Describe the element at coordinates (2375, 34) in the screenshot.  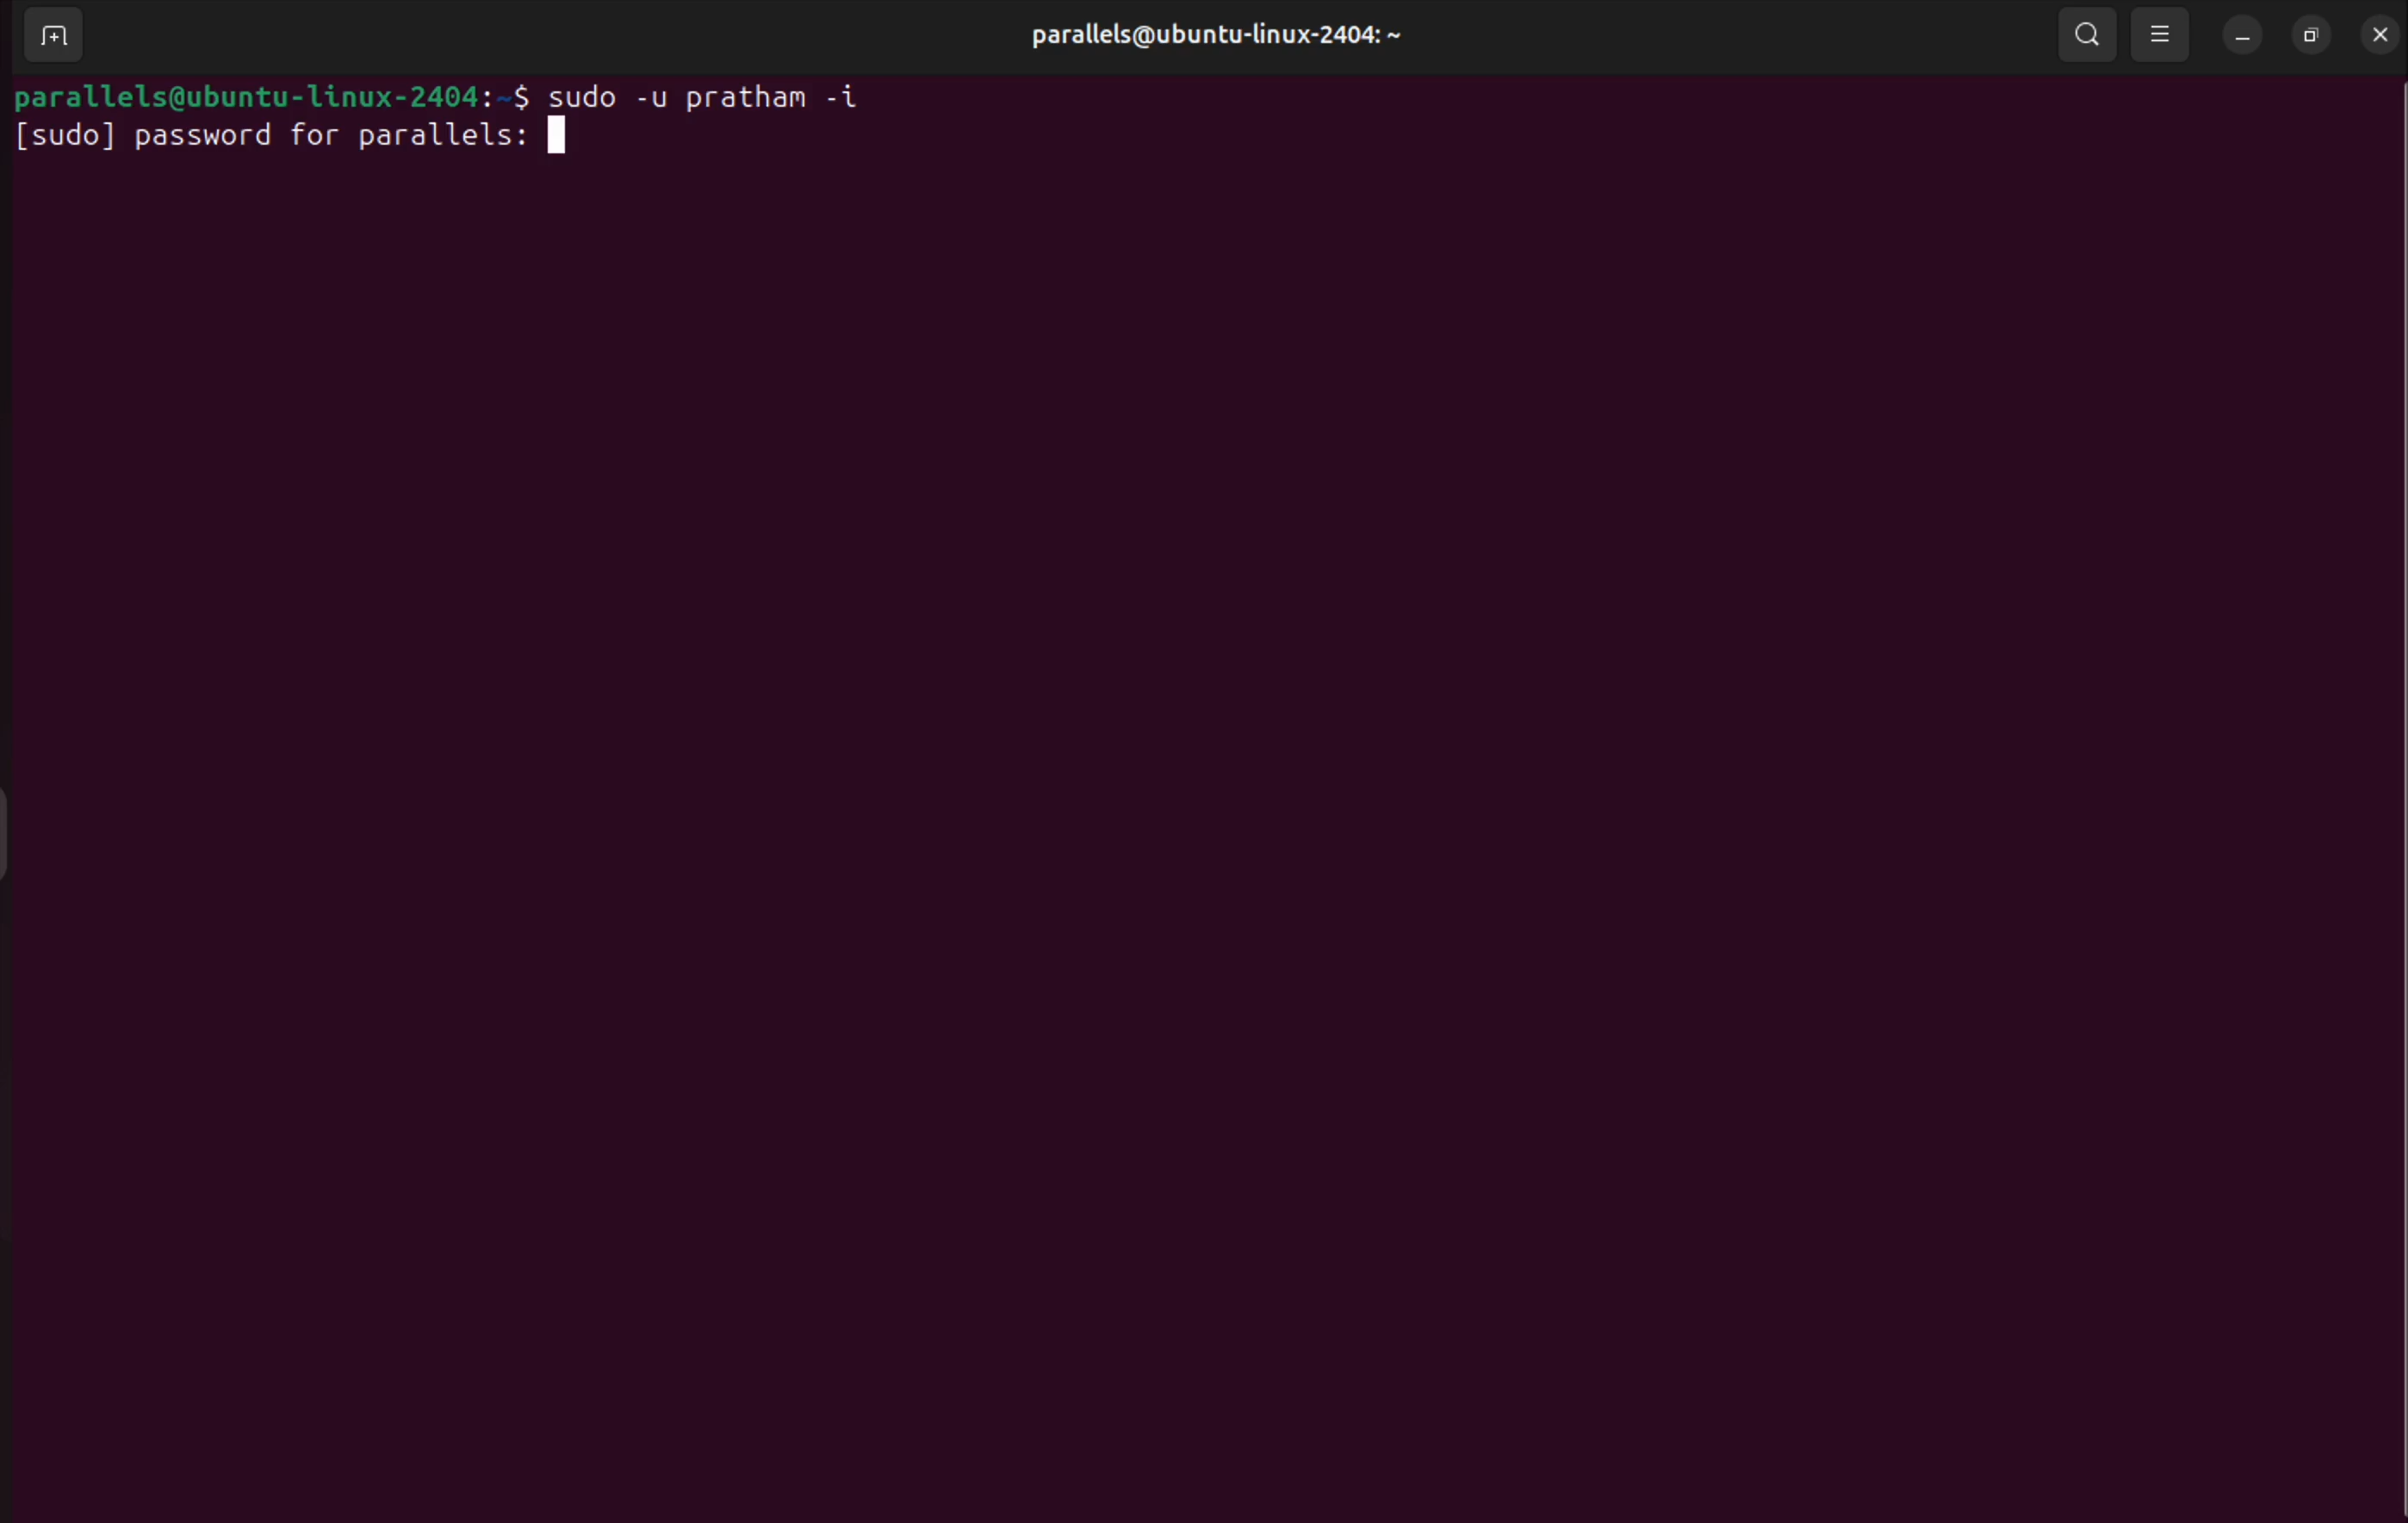
I see `close` at that location.